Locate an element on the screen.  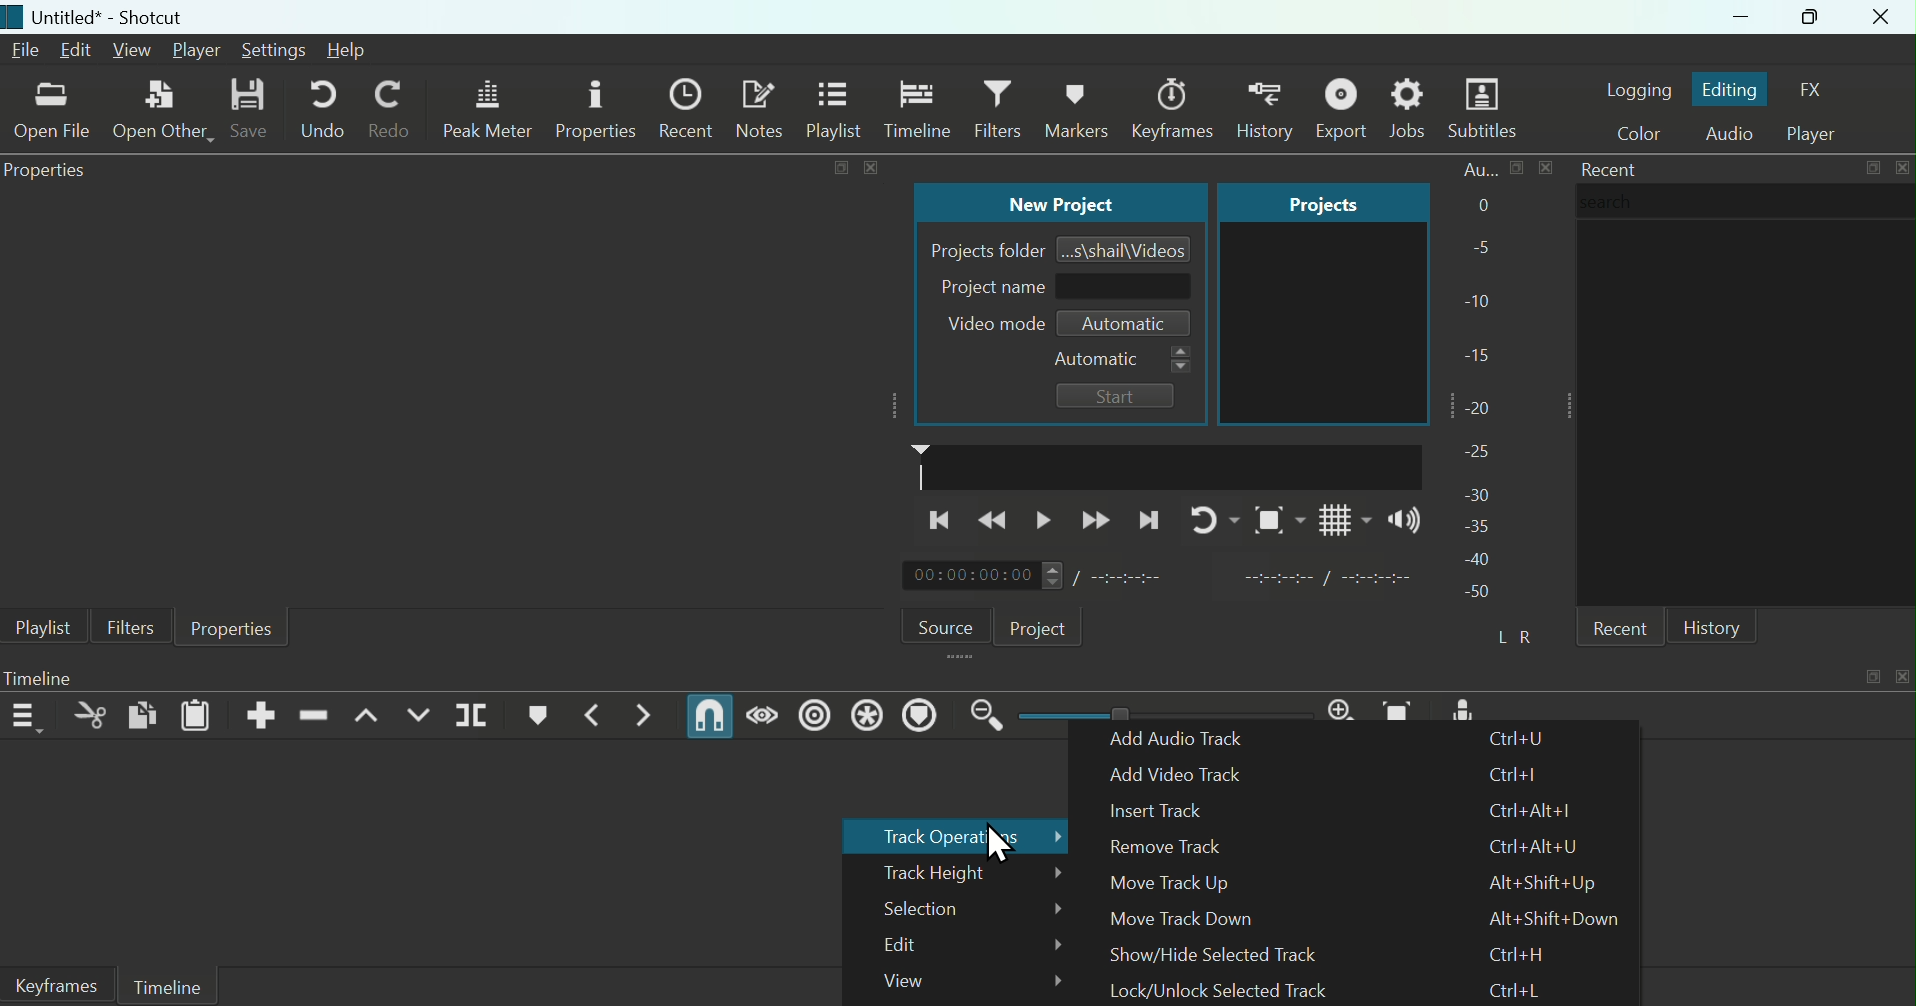
Zoom scroller is located at coordinates (1159, 712).